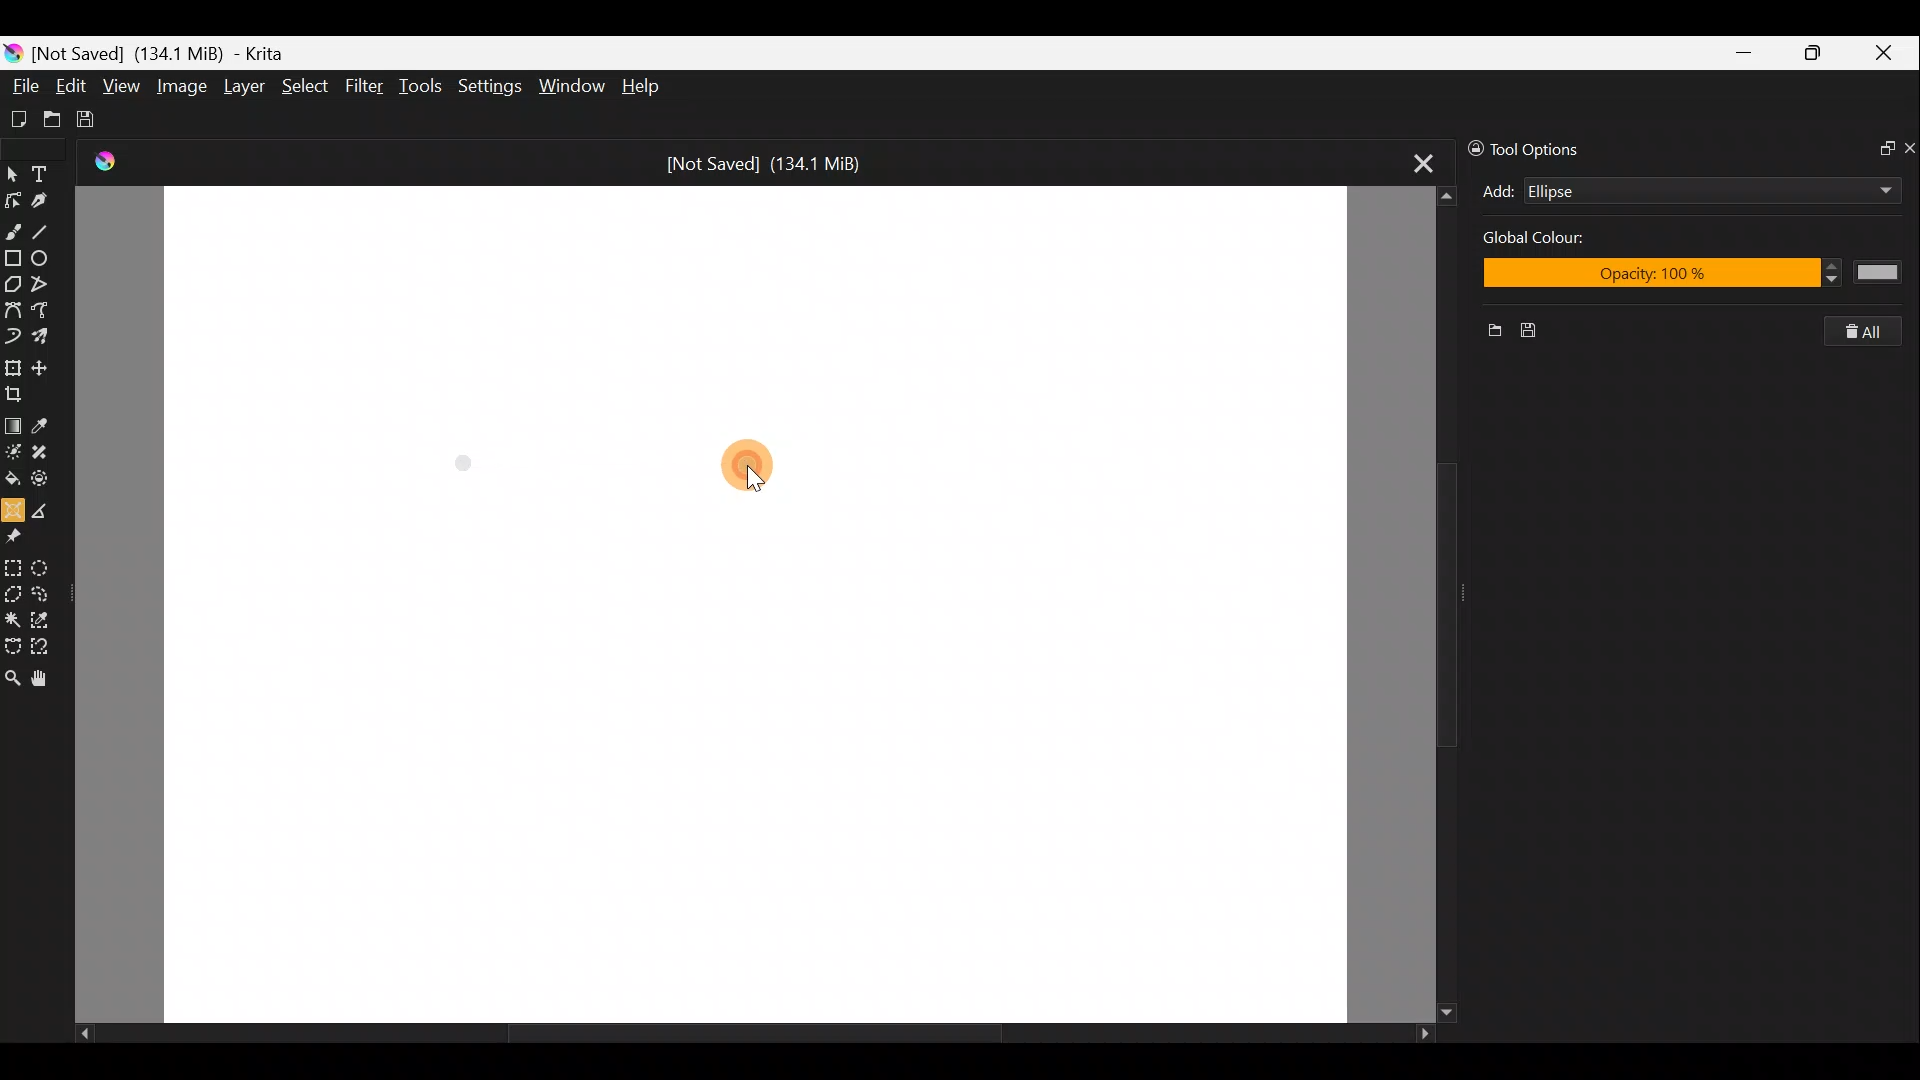  Describe the element at coordinates (16, 197) in the screenshot. I see `Edit shapes tool` at that location.